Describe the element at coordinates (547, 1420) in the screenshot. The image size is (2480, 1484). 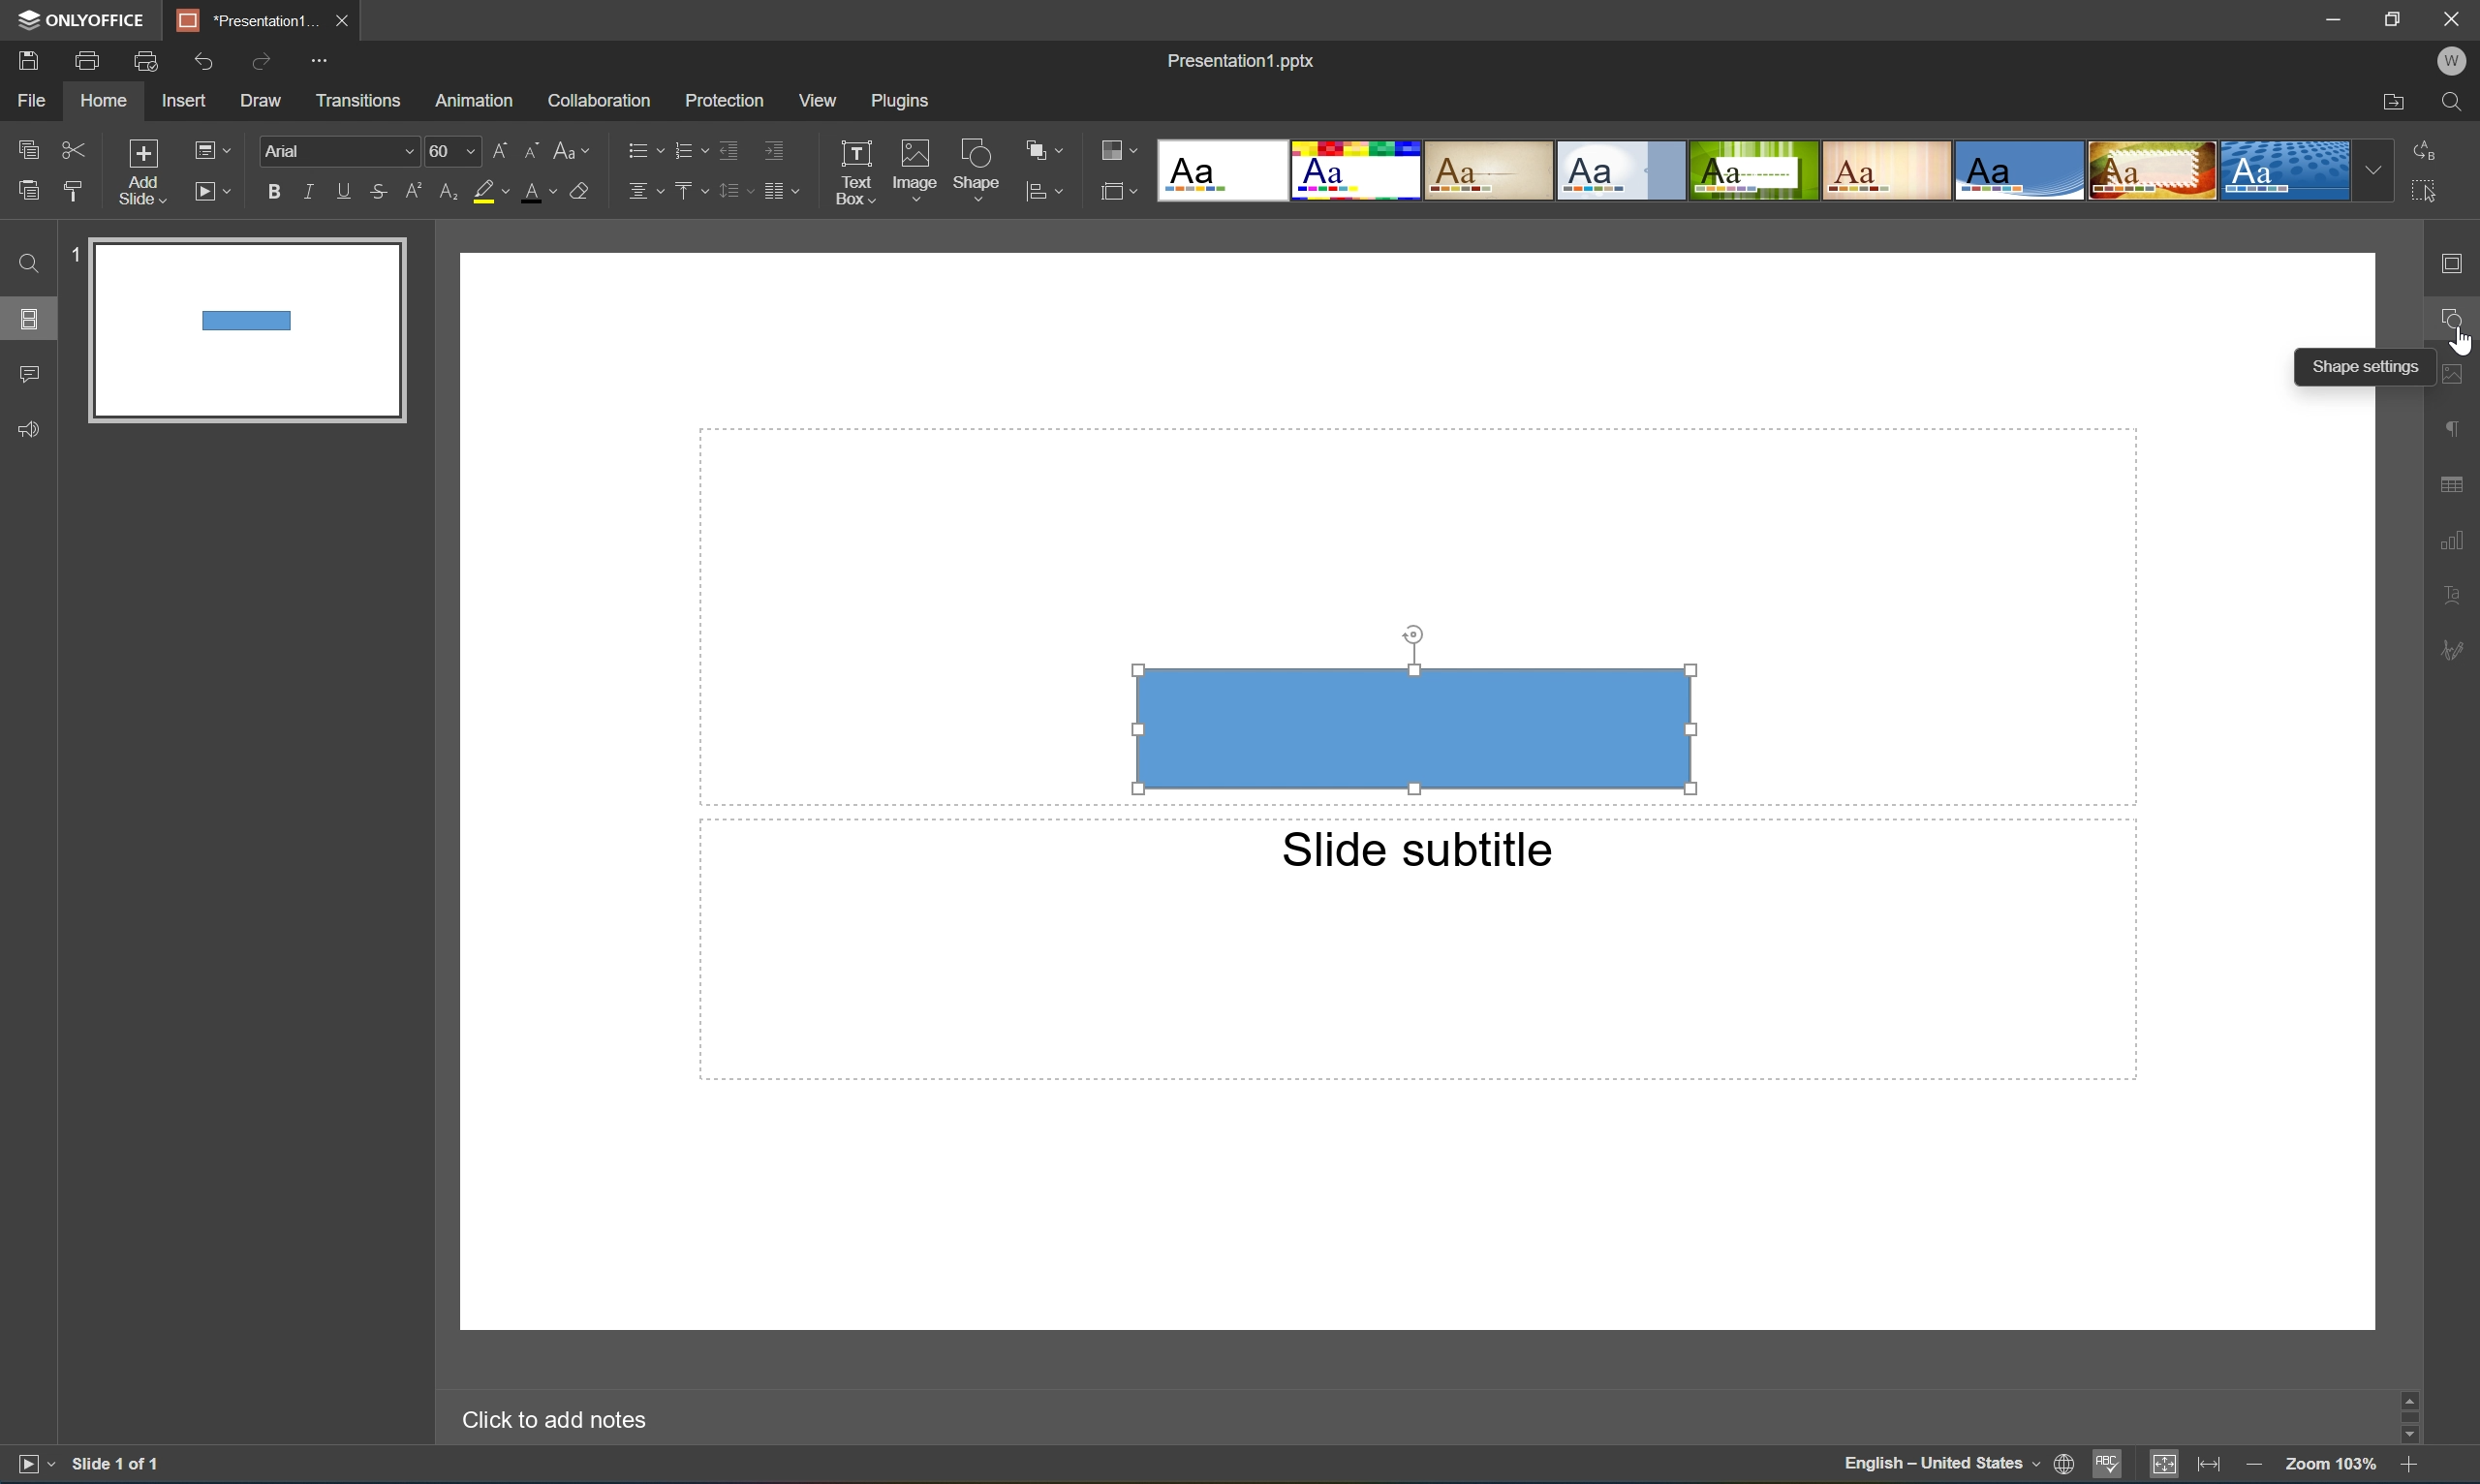
I see `Click to add notes` at that location.